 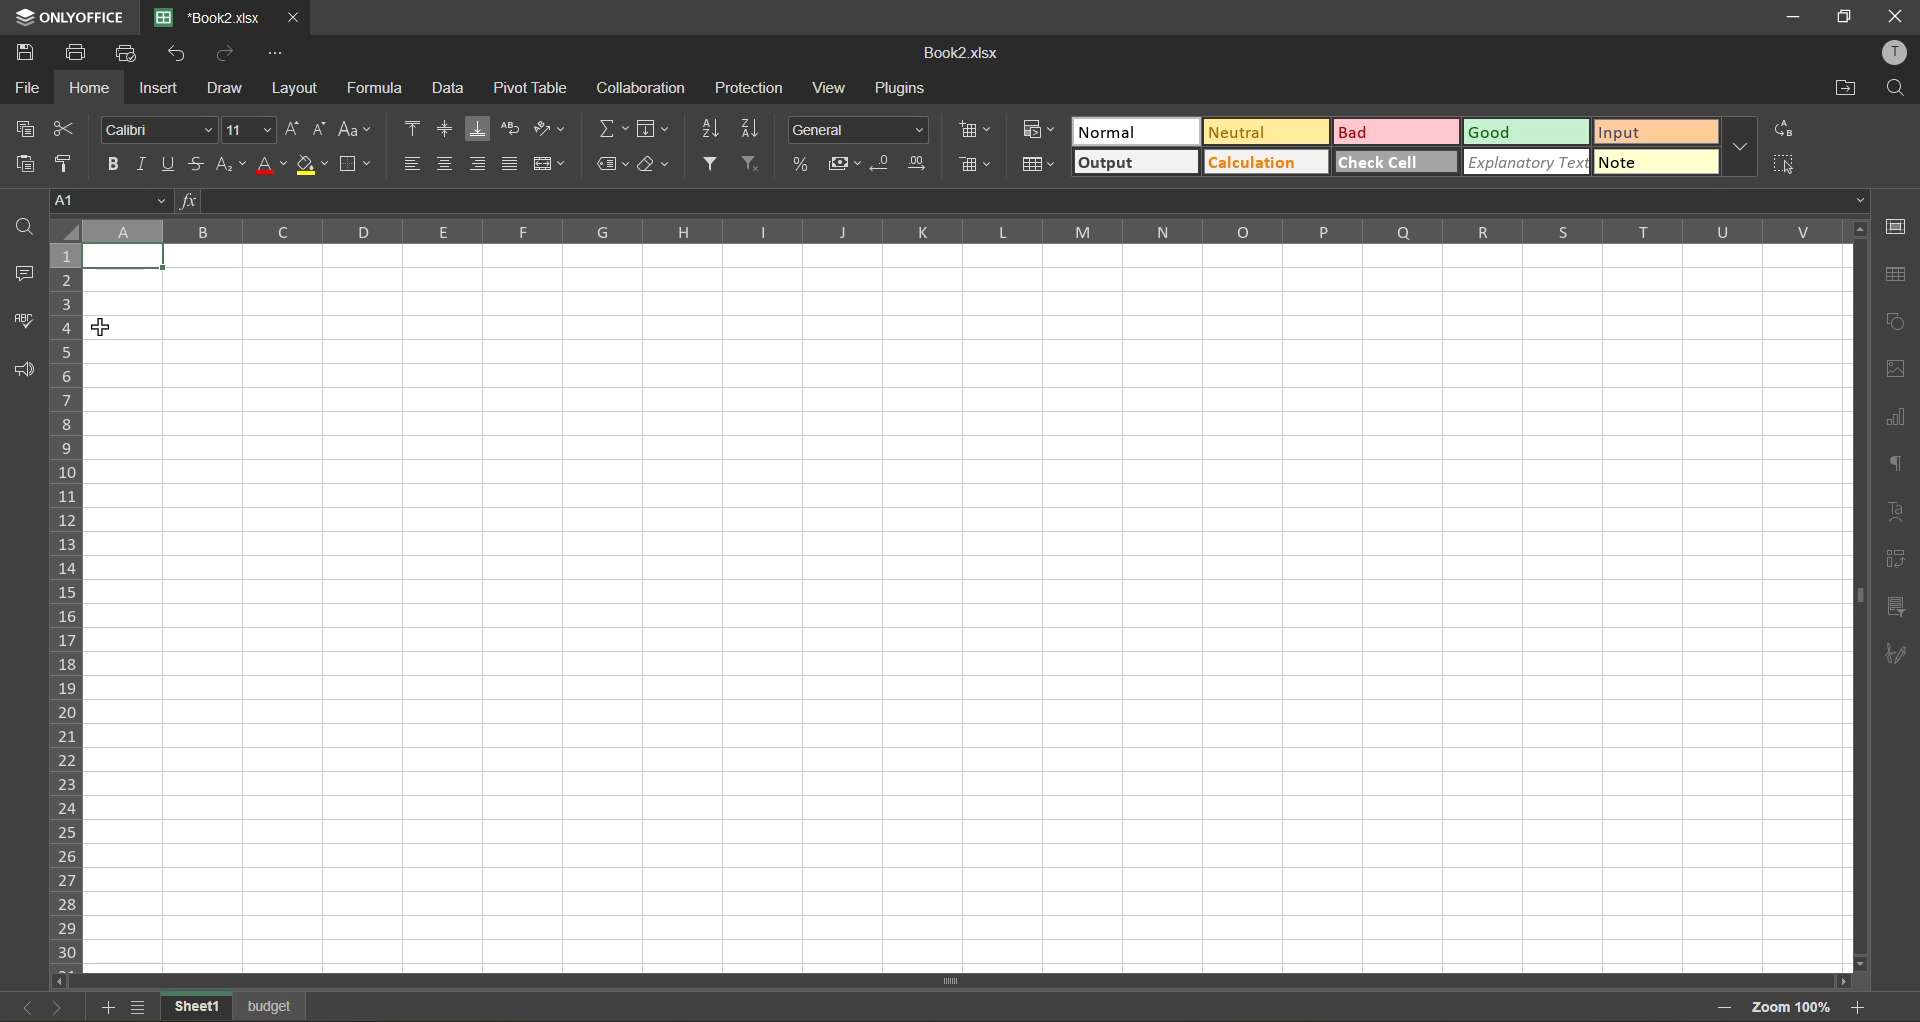 What do you see at coordinates (1856, 528) in the screenshot?
I see `scroll bar` at bounding box center [1856, 528].